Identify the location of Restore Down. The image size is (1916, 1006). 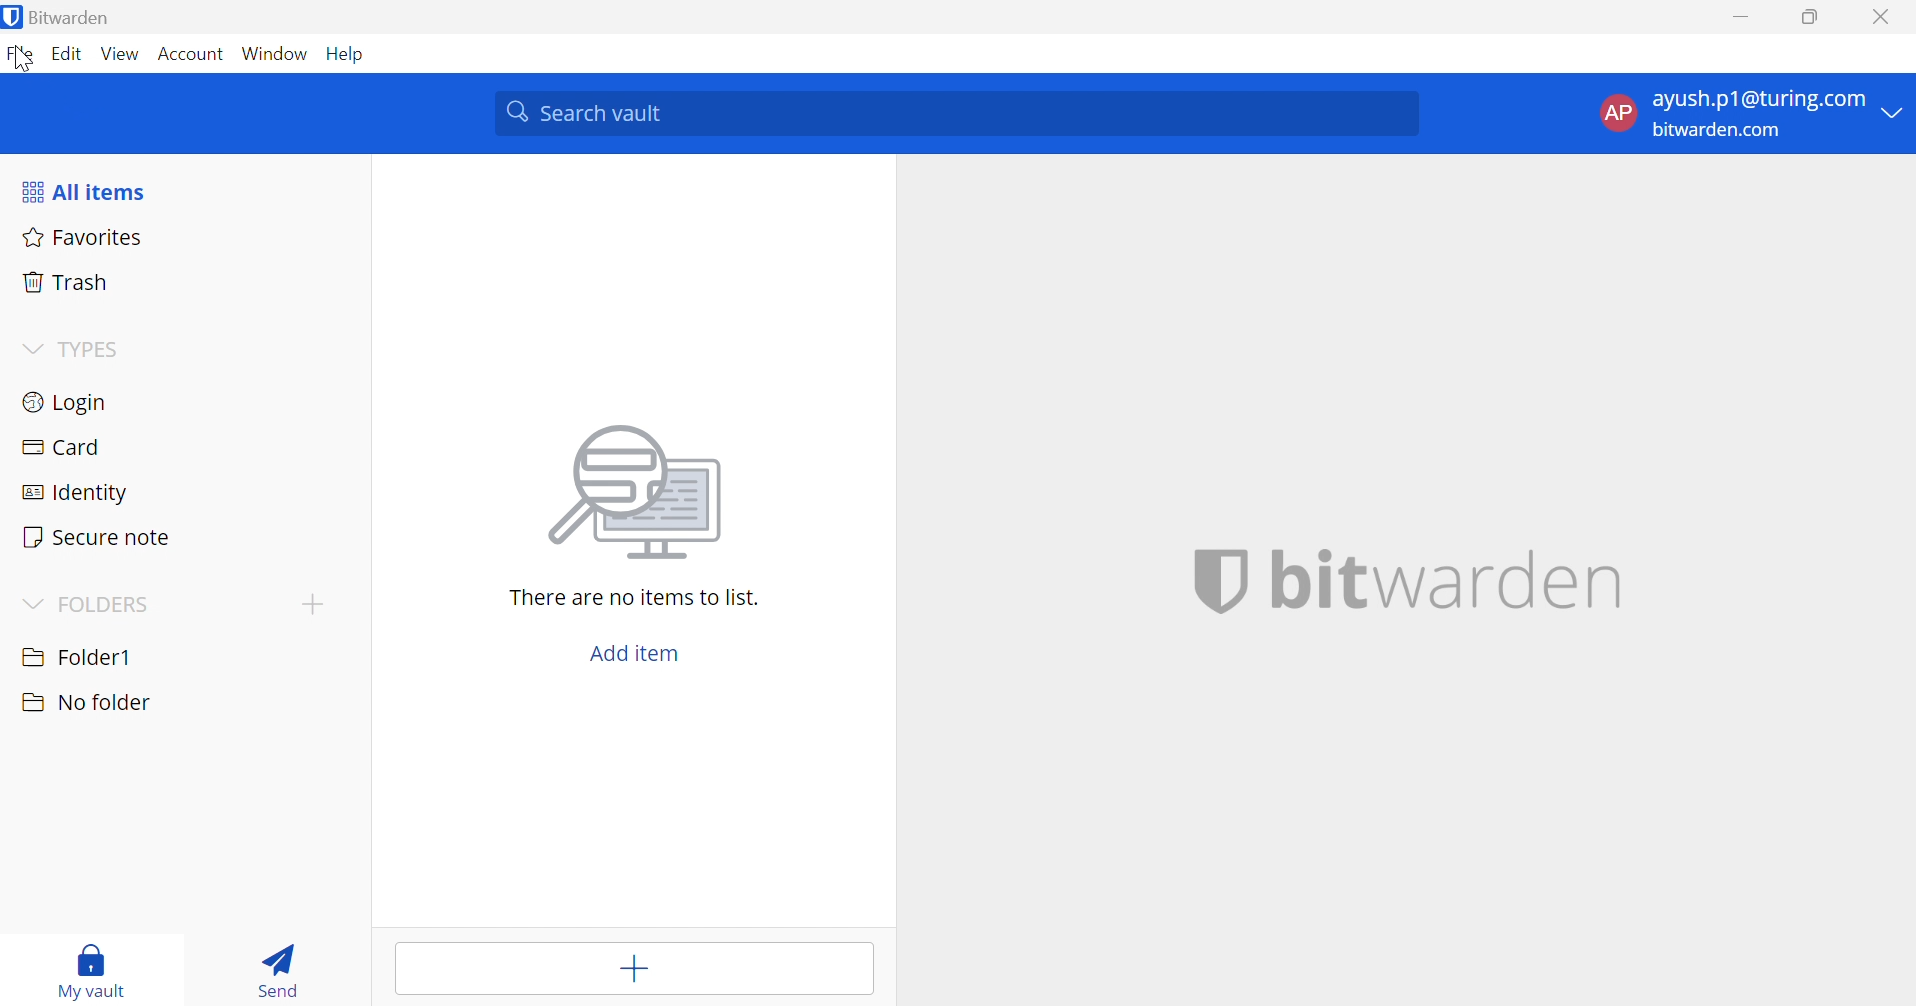
(1806, 15).